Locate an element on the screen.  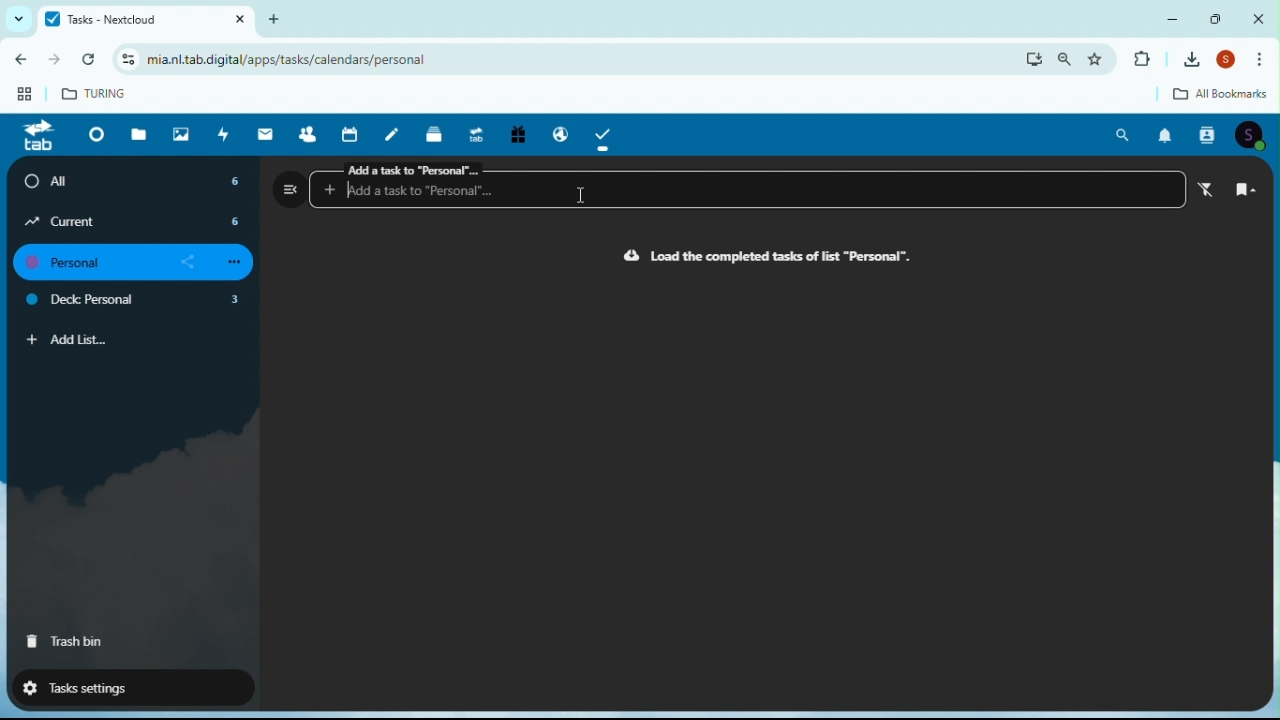
cursor is located at coordinates (576, 202).